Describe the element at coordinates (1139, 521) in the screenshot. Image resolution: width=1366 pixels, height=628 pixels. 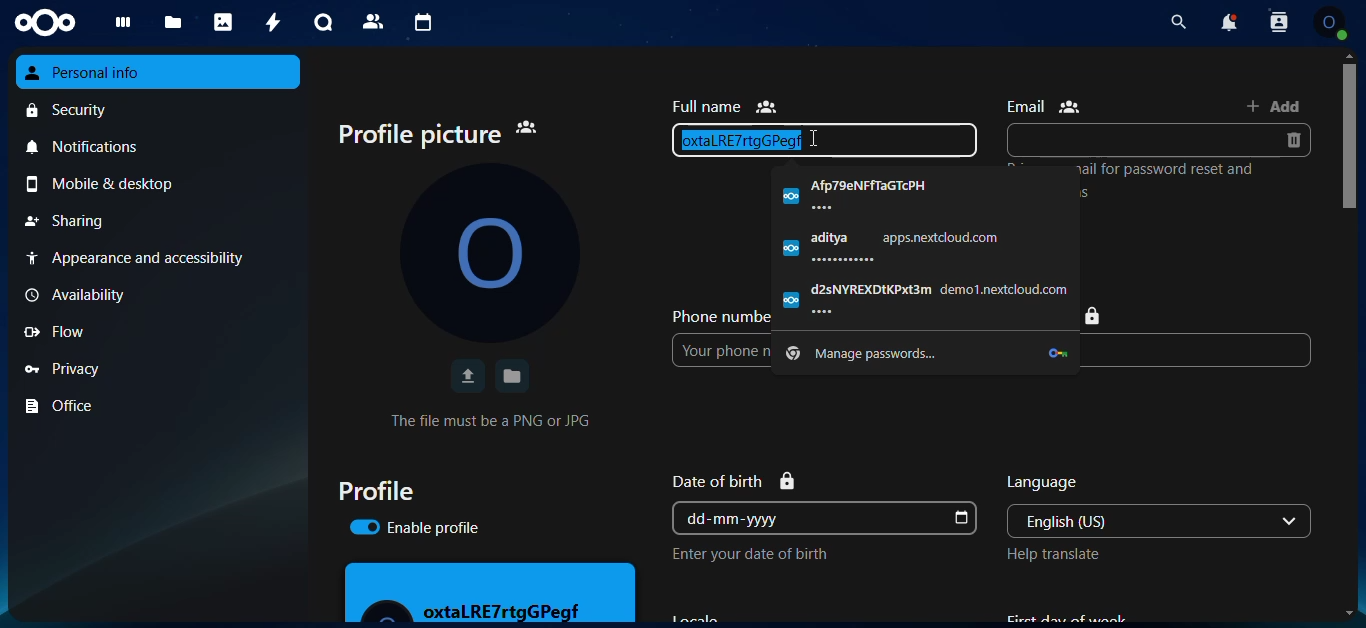
I see `English (US)` at that location.